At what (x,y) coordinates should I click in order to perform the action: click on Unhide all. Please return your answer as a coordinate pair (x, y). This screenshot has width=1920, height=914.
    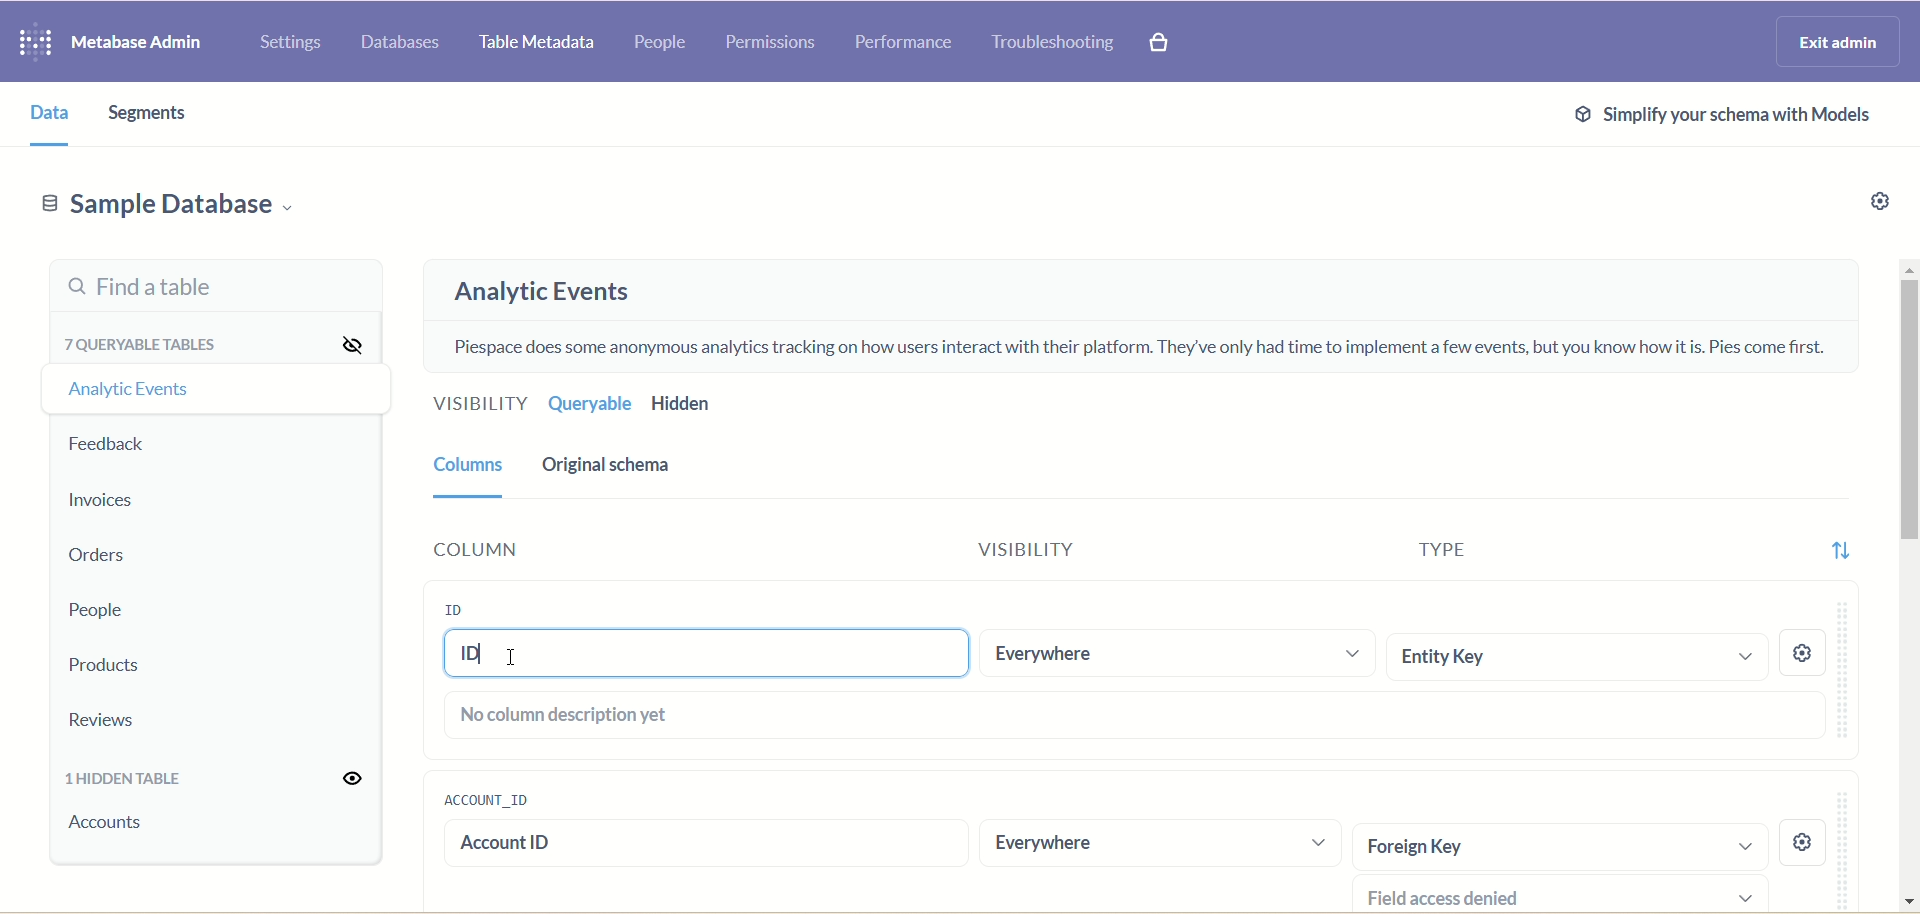
    Looking at the image, I should click on (351, 776).